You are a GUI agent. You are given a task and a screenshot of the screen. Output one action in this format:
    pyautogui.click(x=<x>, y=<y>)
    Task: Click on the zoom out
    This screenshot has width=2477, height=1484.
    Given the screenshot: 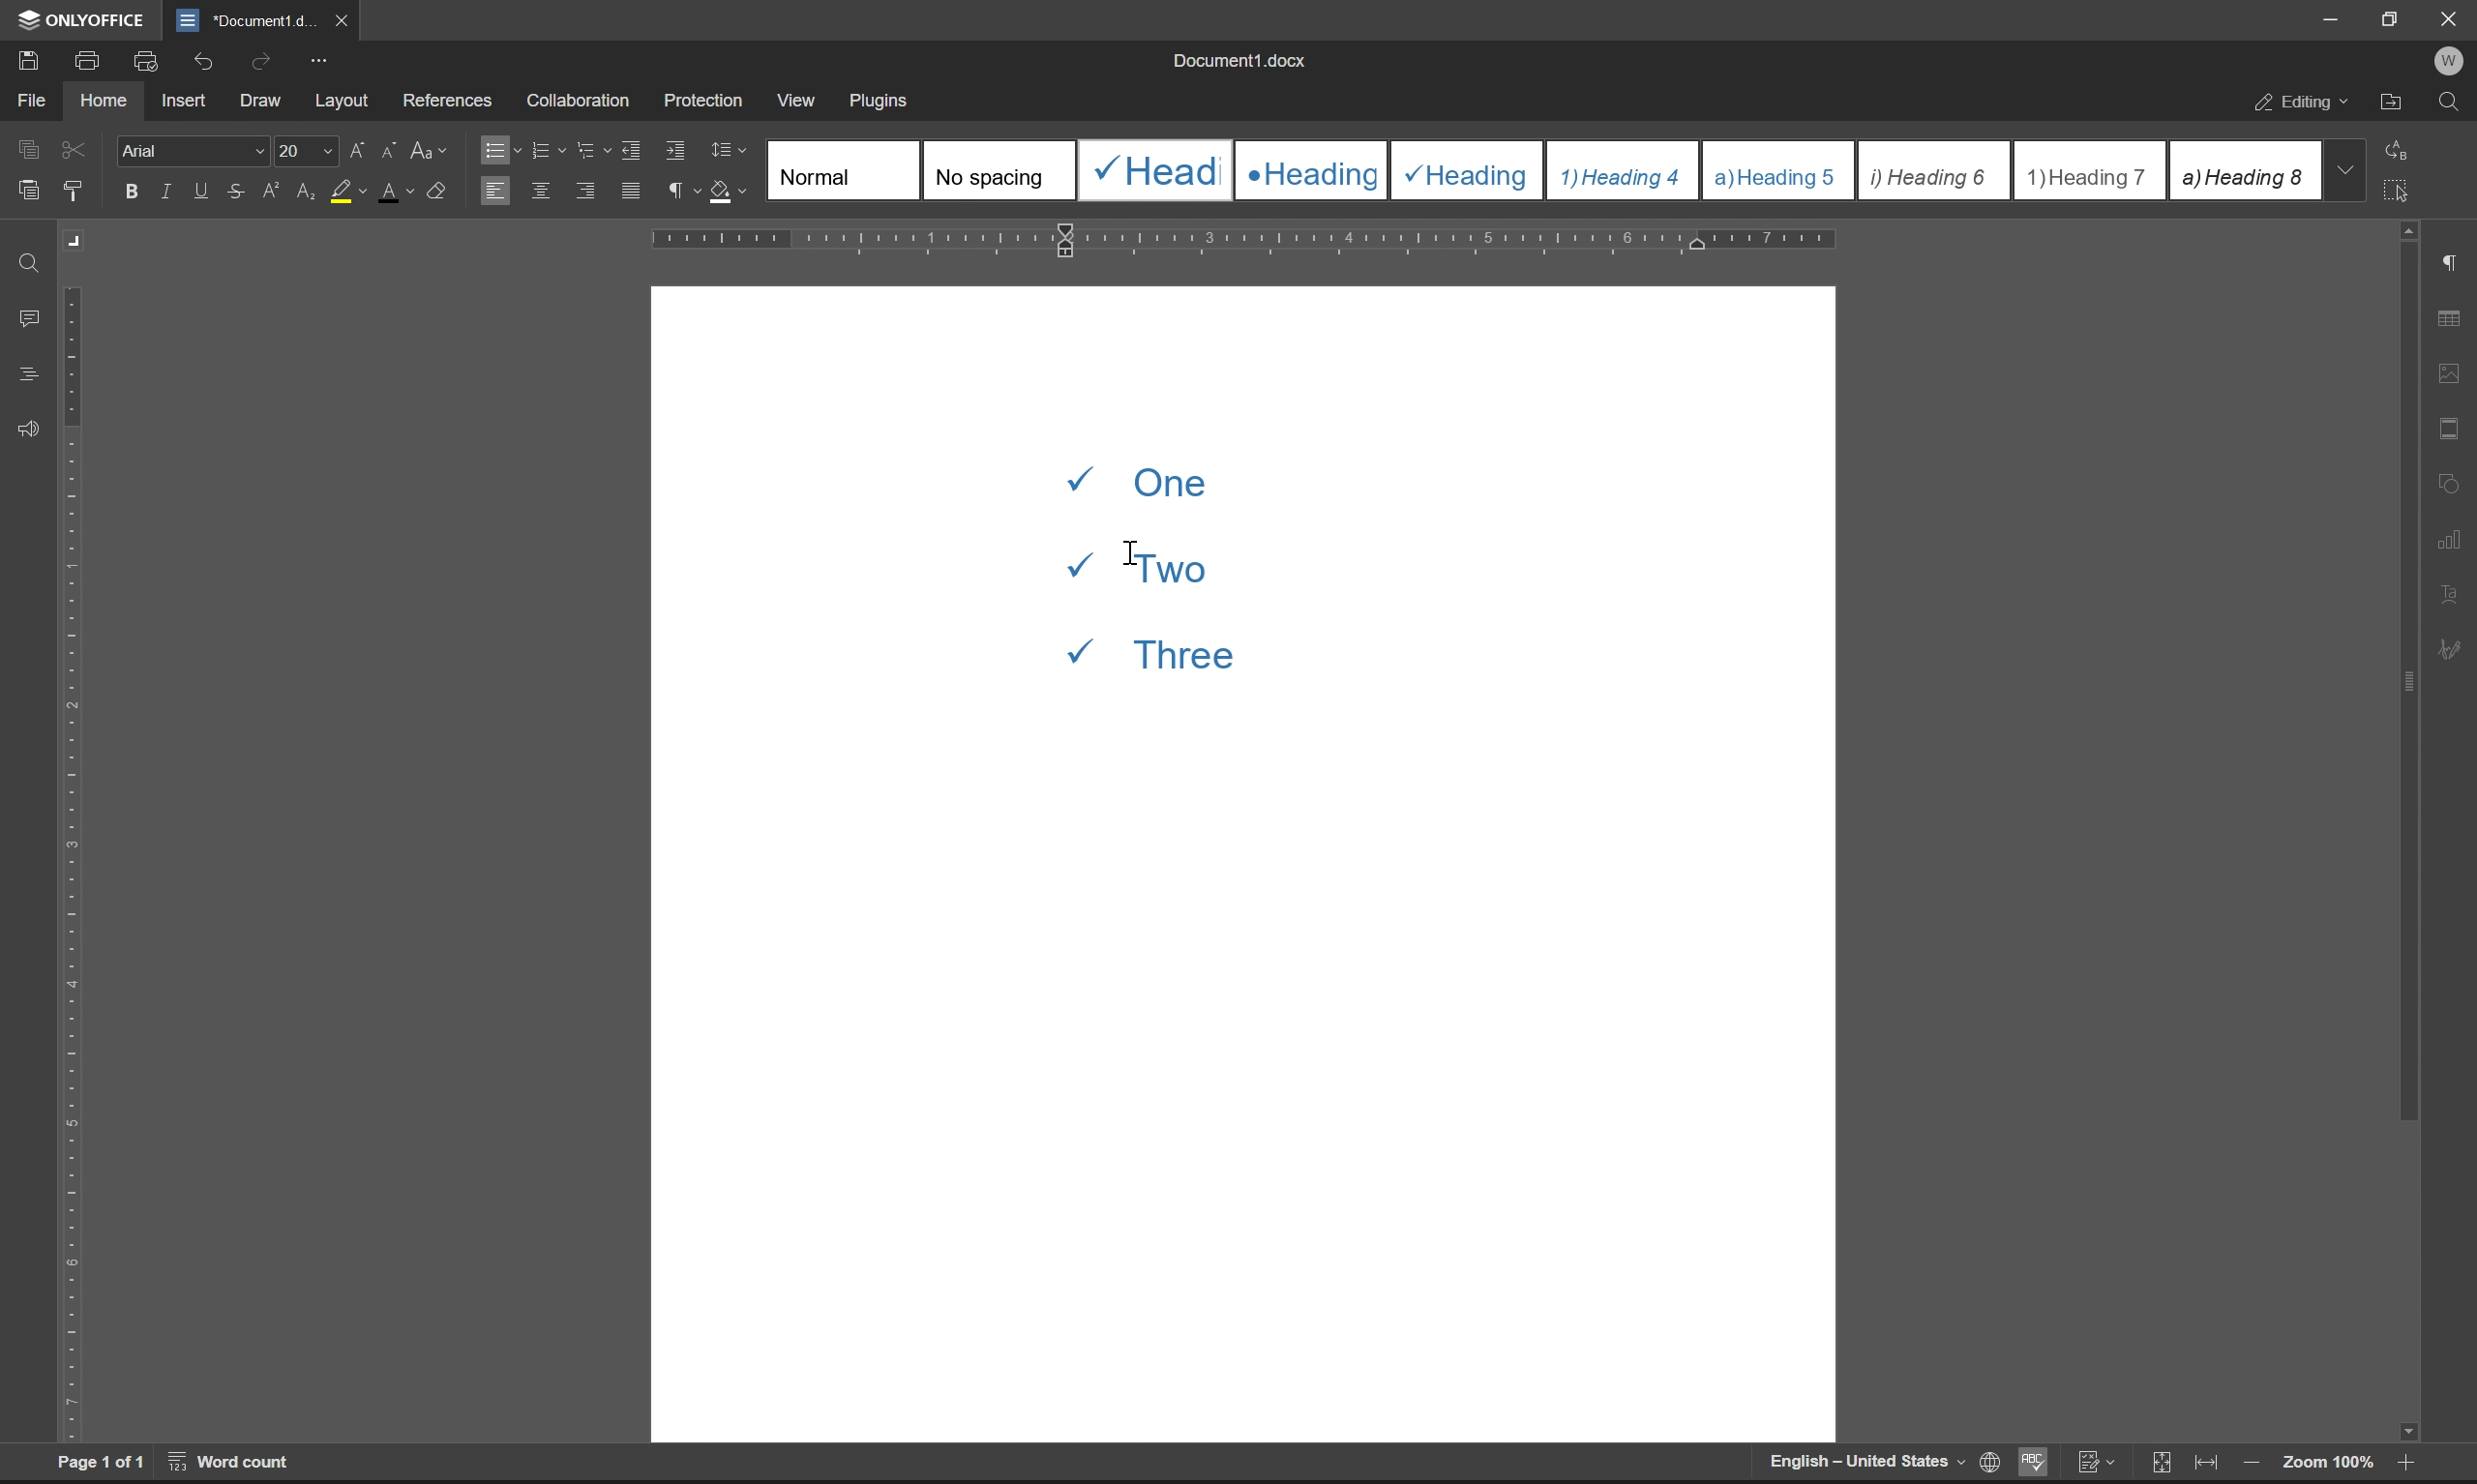 What is the action you would take?
    pyautogui.click(x=2250, y=1465)
    